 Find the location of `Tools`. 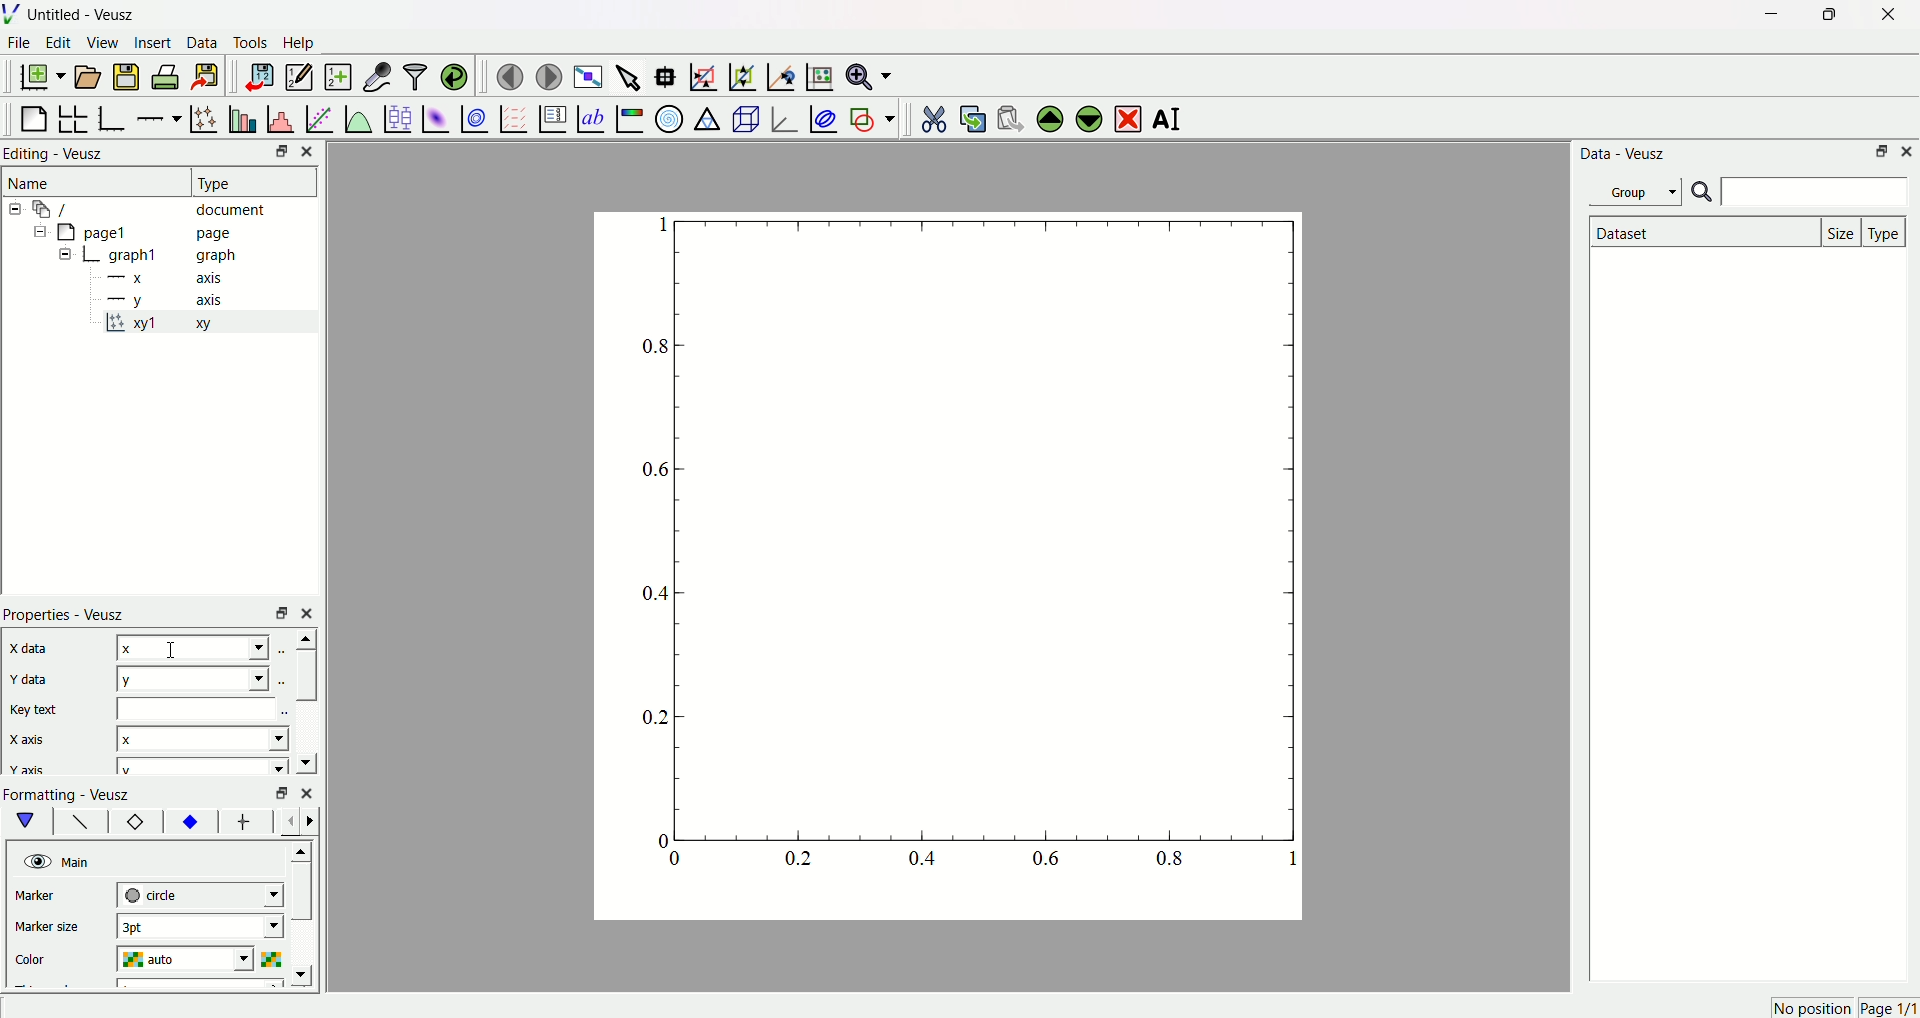

Tools is located at coordinates (251, 44).